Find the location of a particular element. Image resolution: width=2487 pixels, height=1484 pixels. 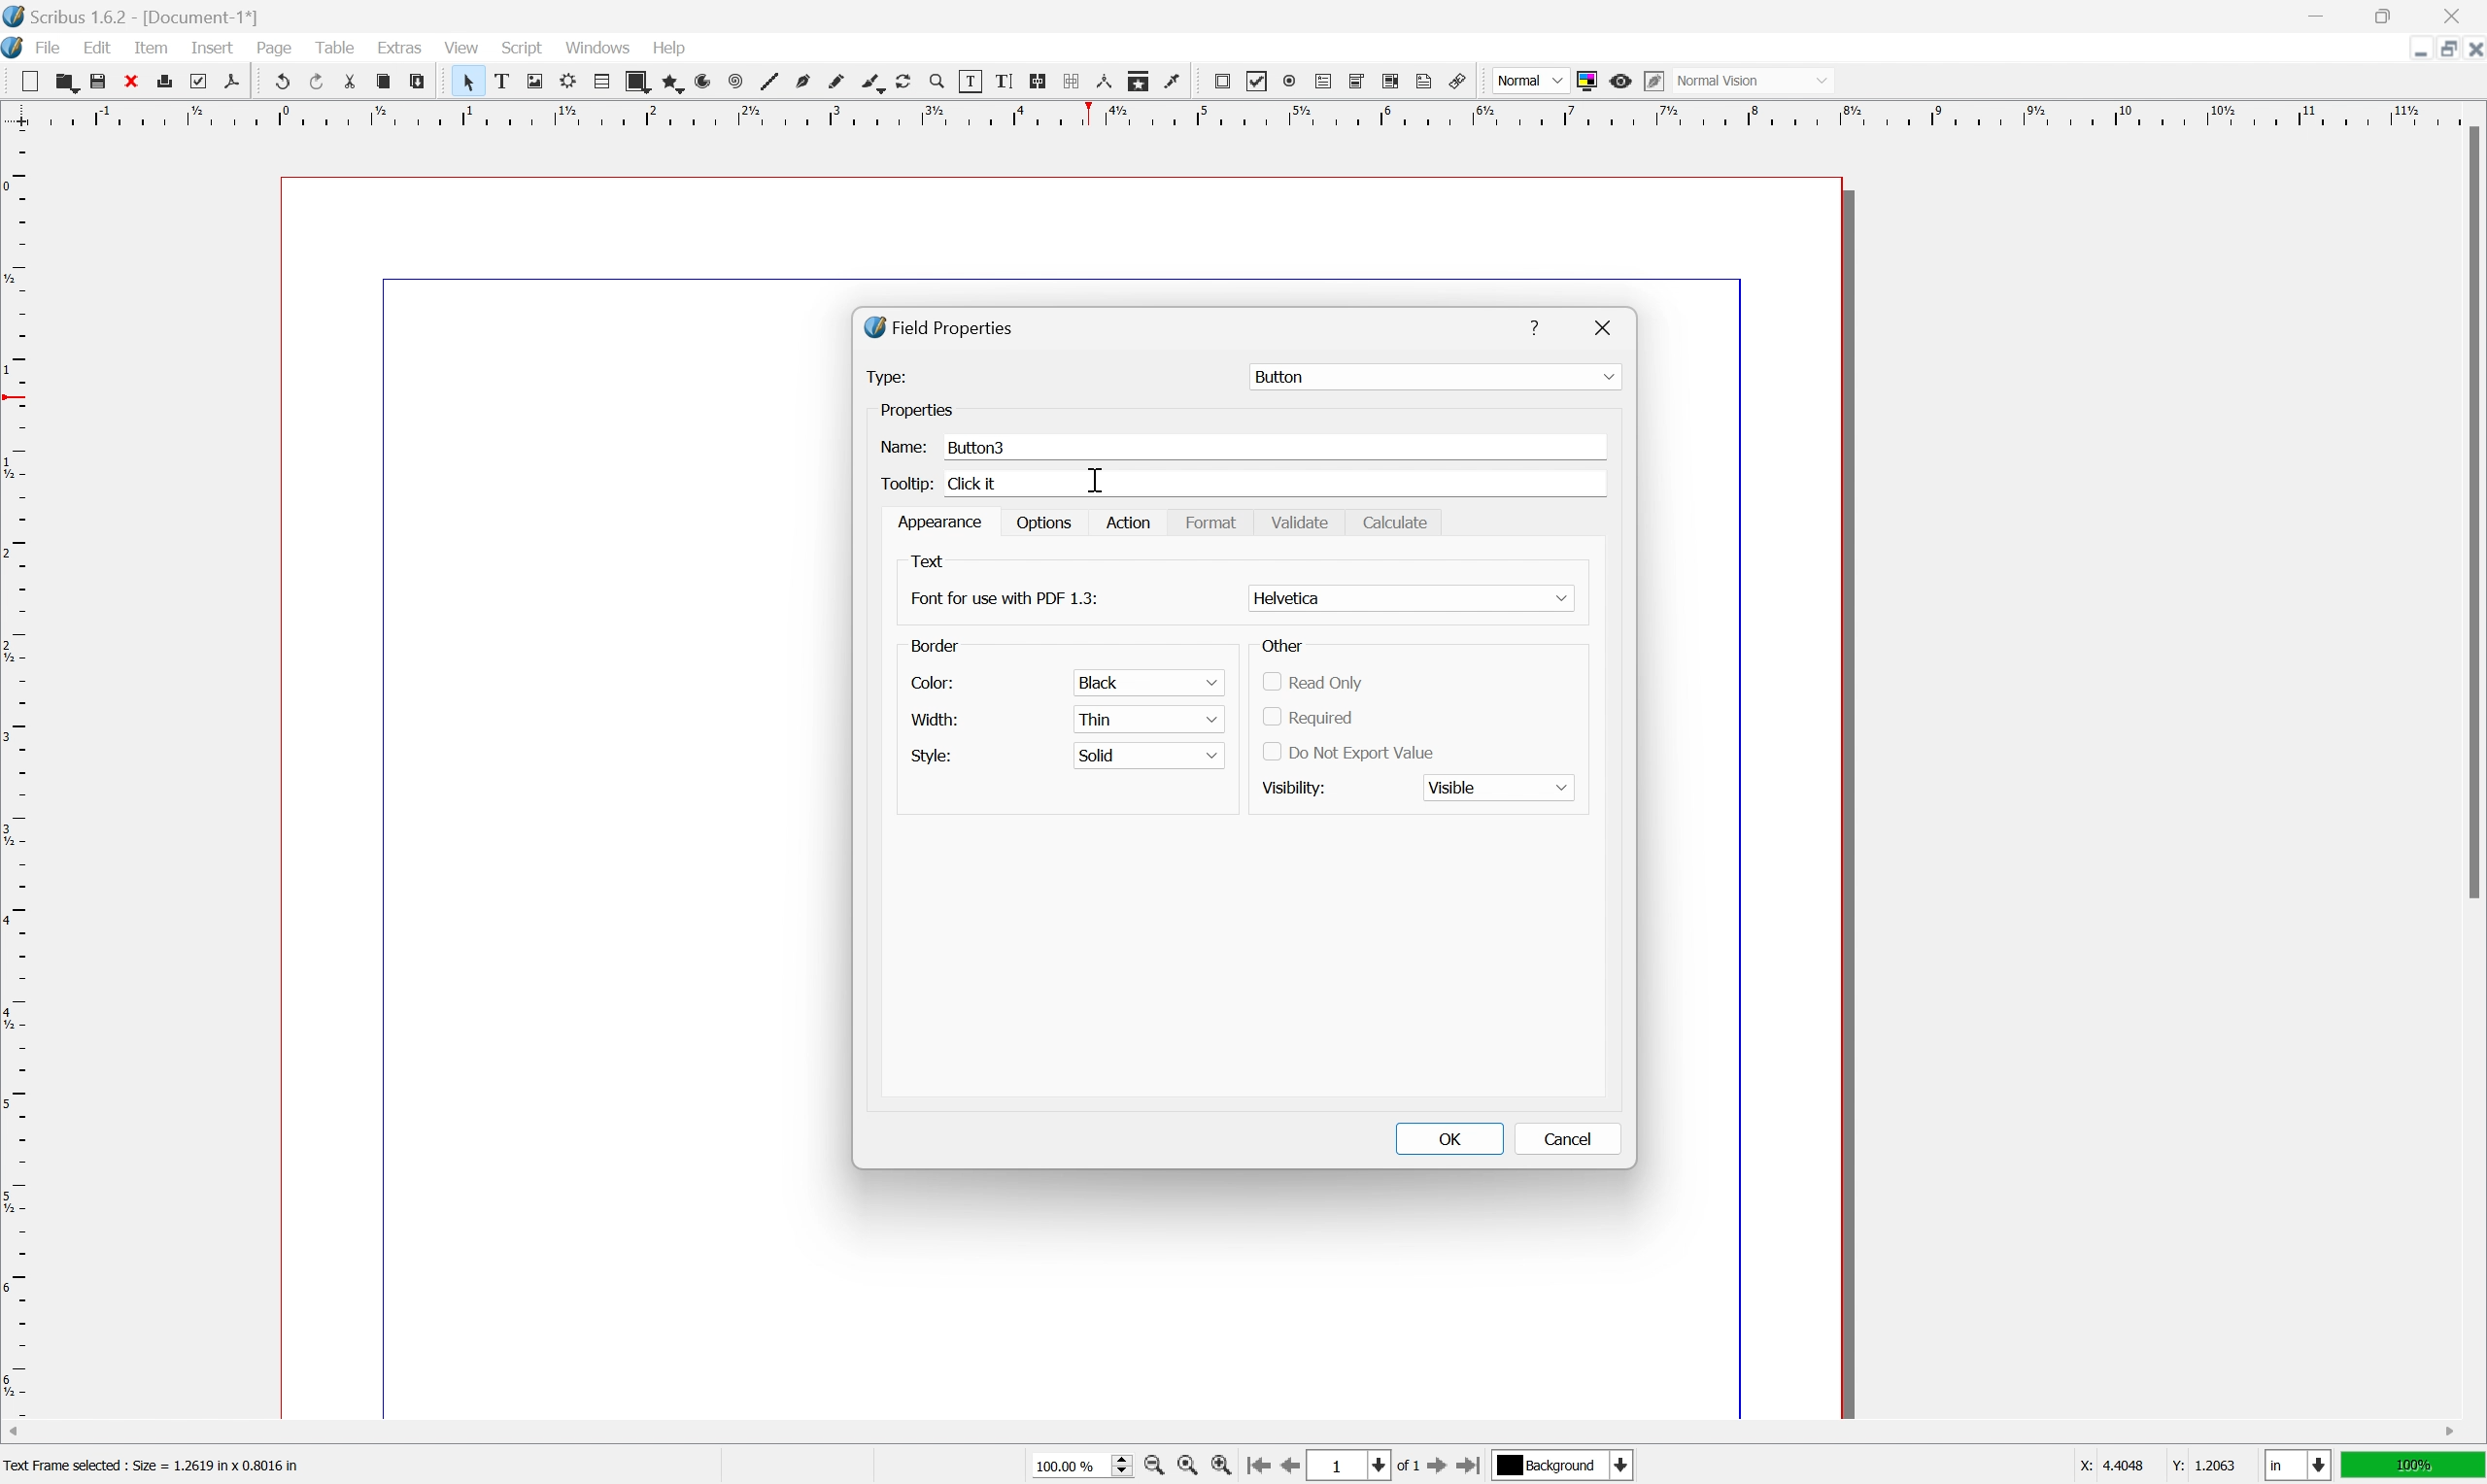

Type: is located at coordinates (882, 375).